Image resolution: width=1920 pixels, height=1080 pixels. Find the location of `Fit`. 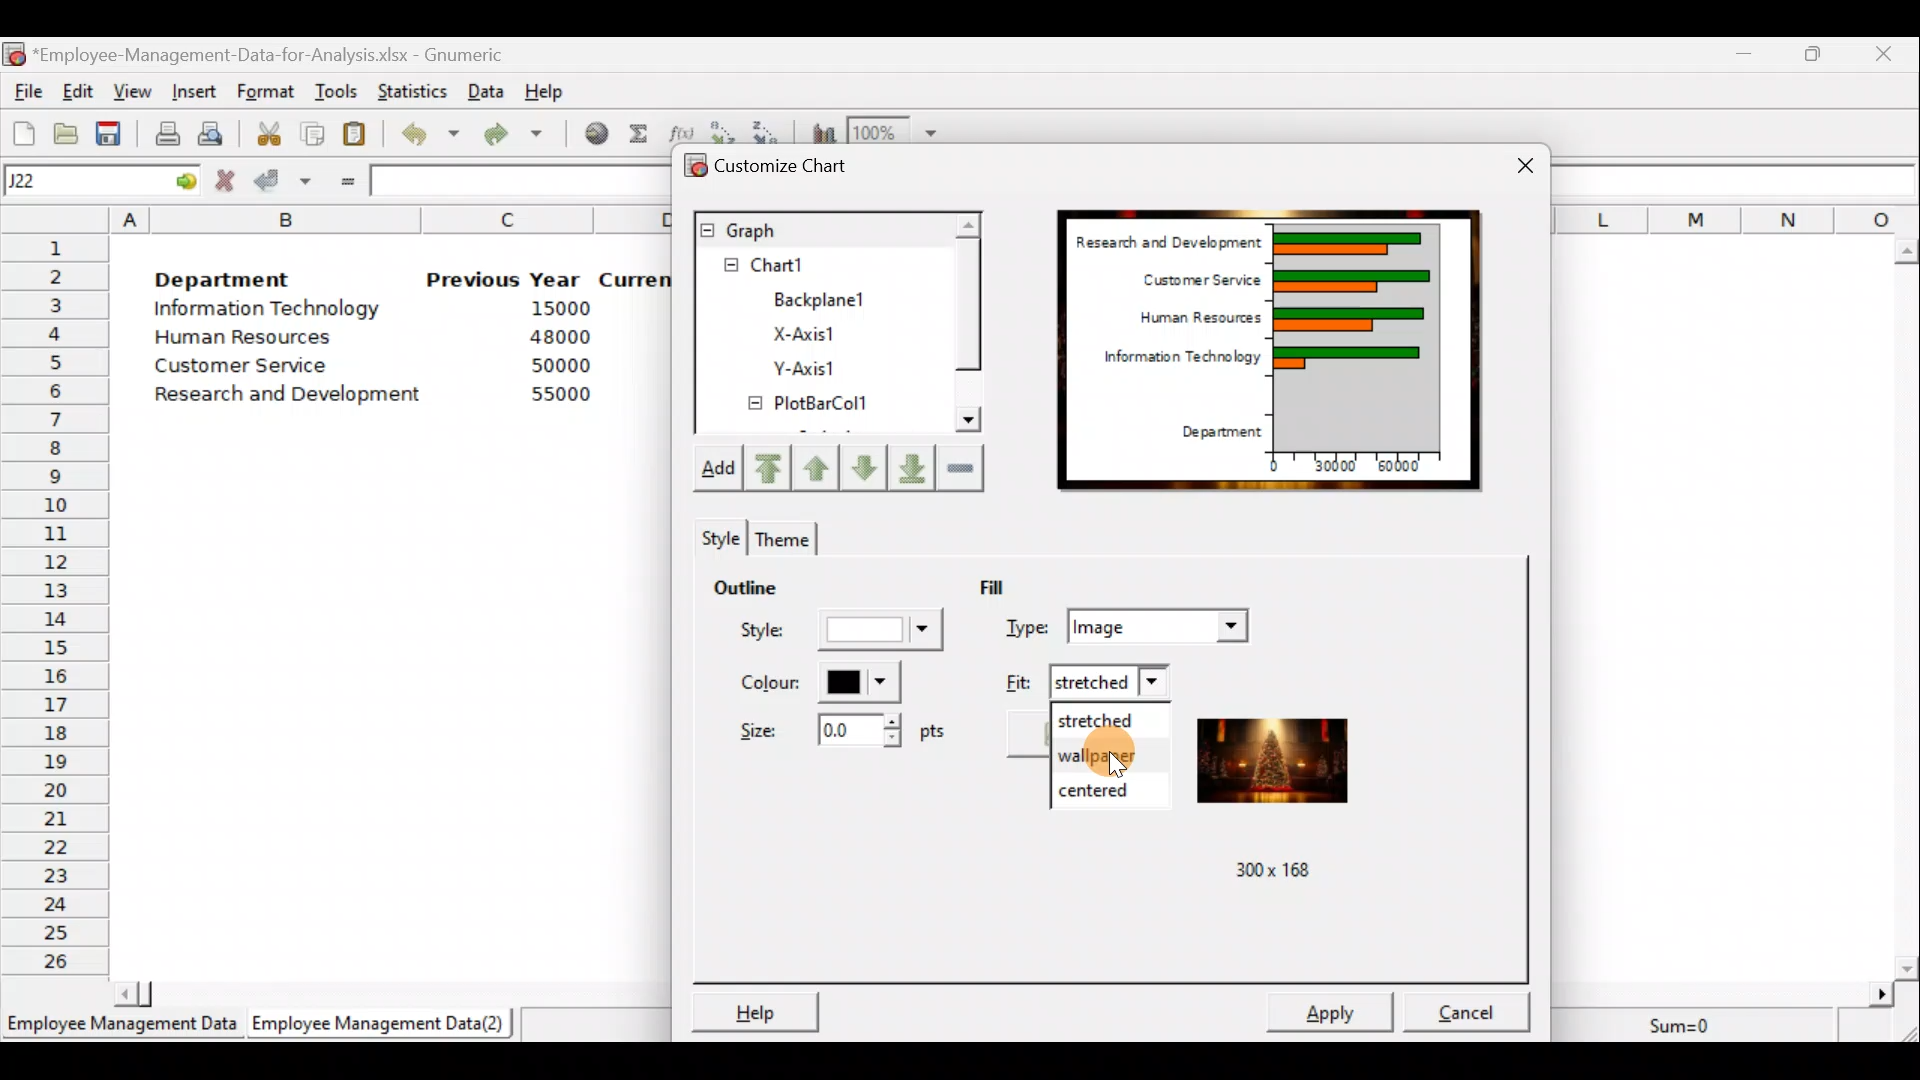

Fit is located at coordinates (1086, 681).